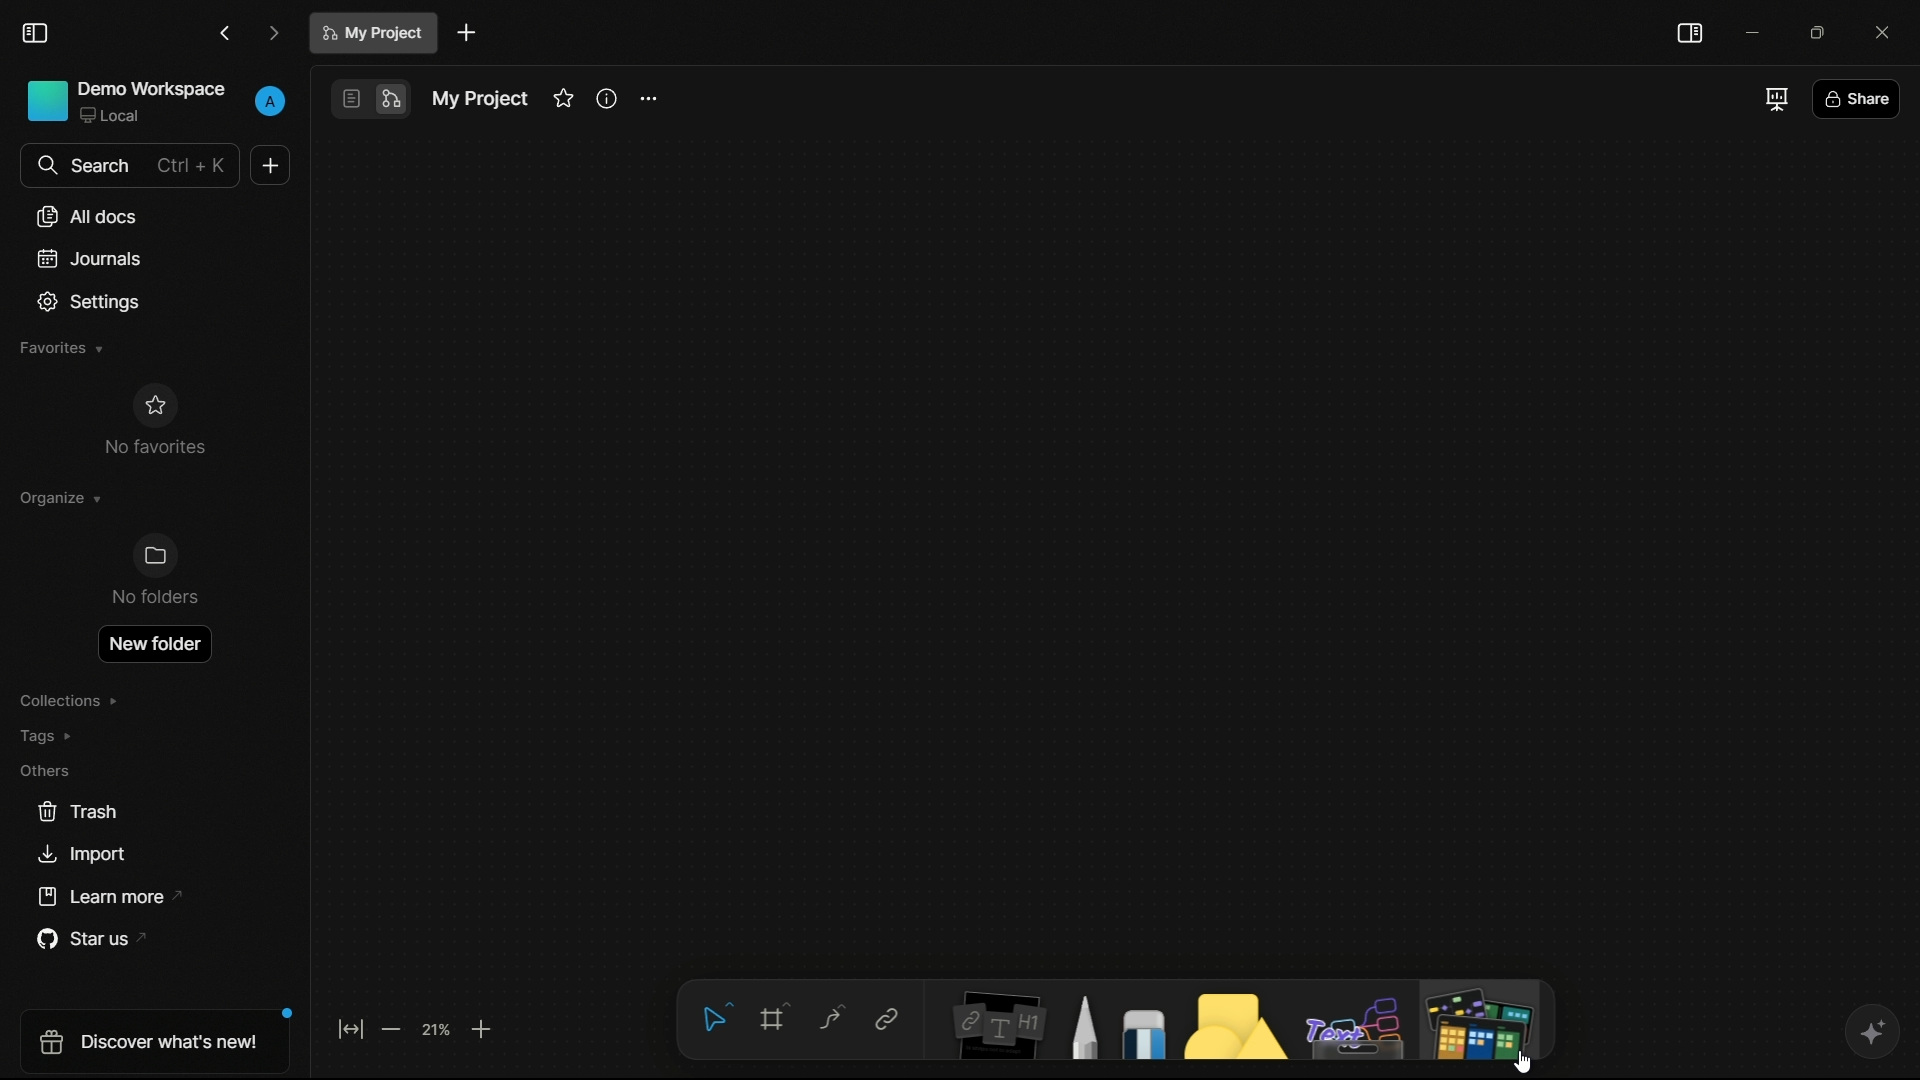  Describe the element at coordinates (439, 1030) in the screenshot. I see `zoom factor` at that location.